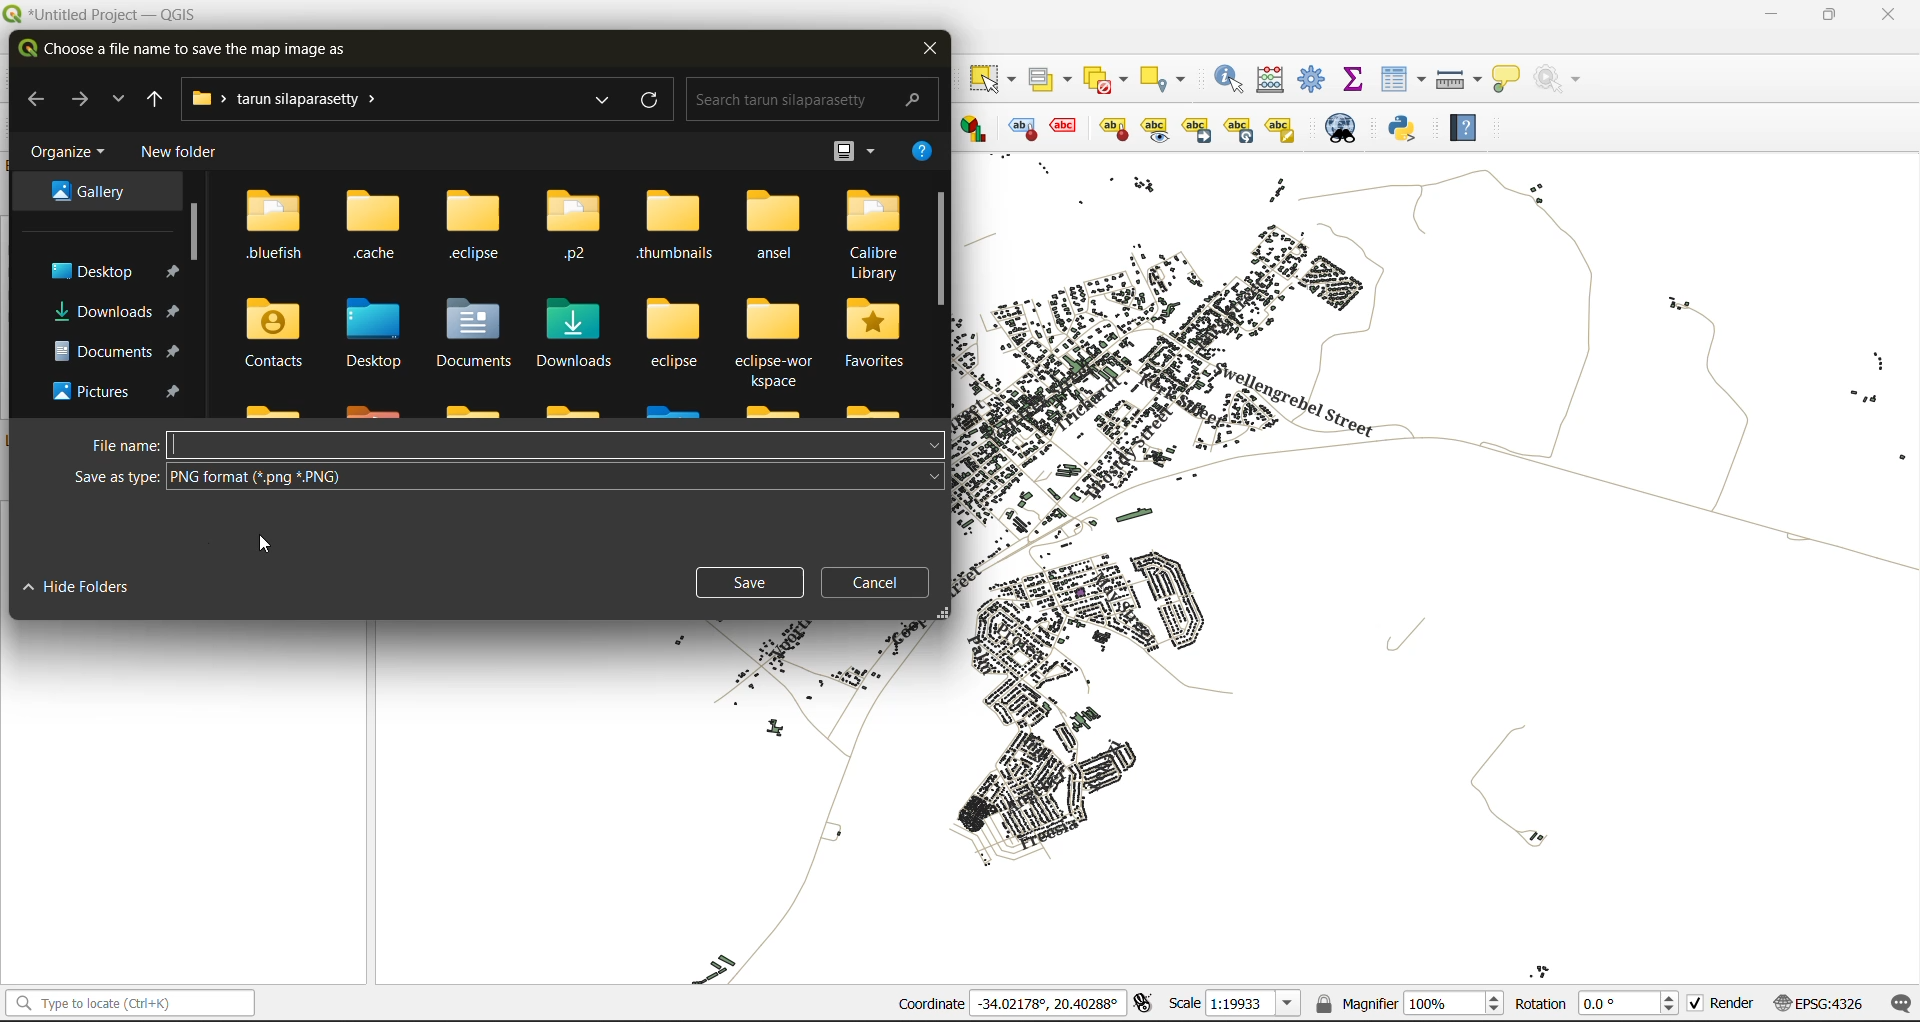 Image resolution: width=1920 pixels, height=1022 pixels. What do you see at coordinates (575, 299) in the screenshot?
I see `folders` at bounding box center [575, 299].